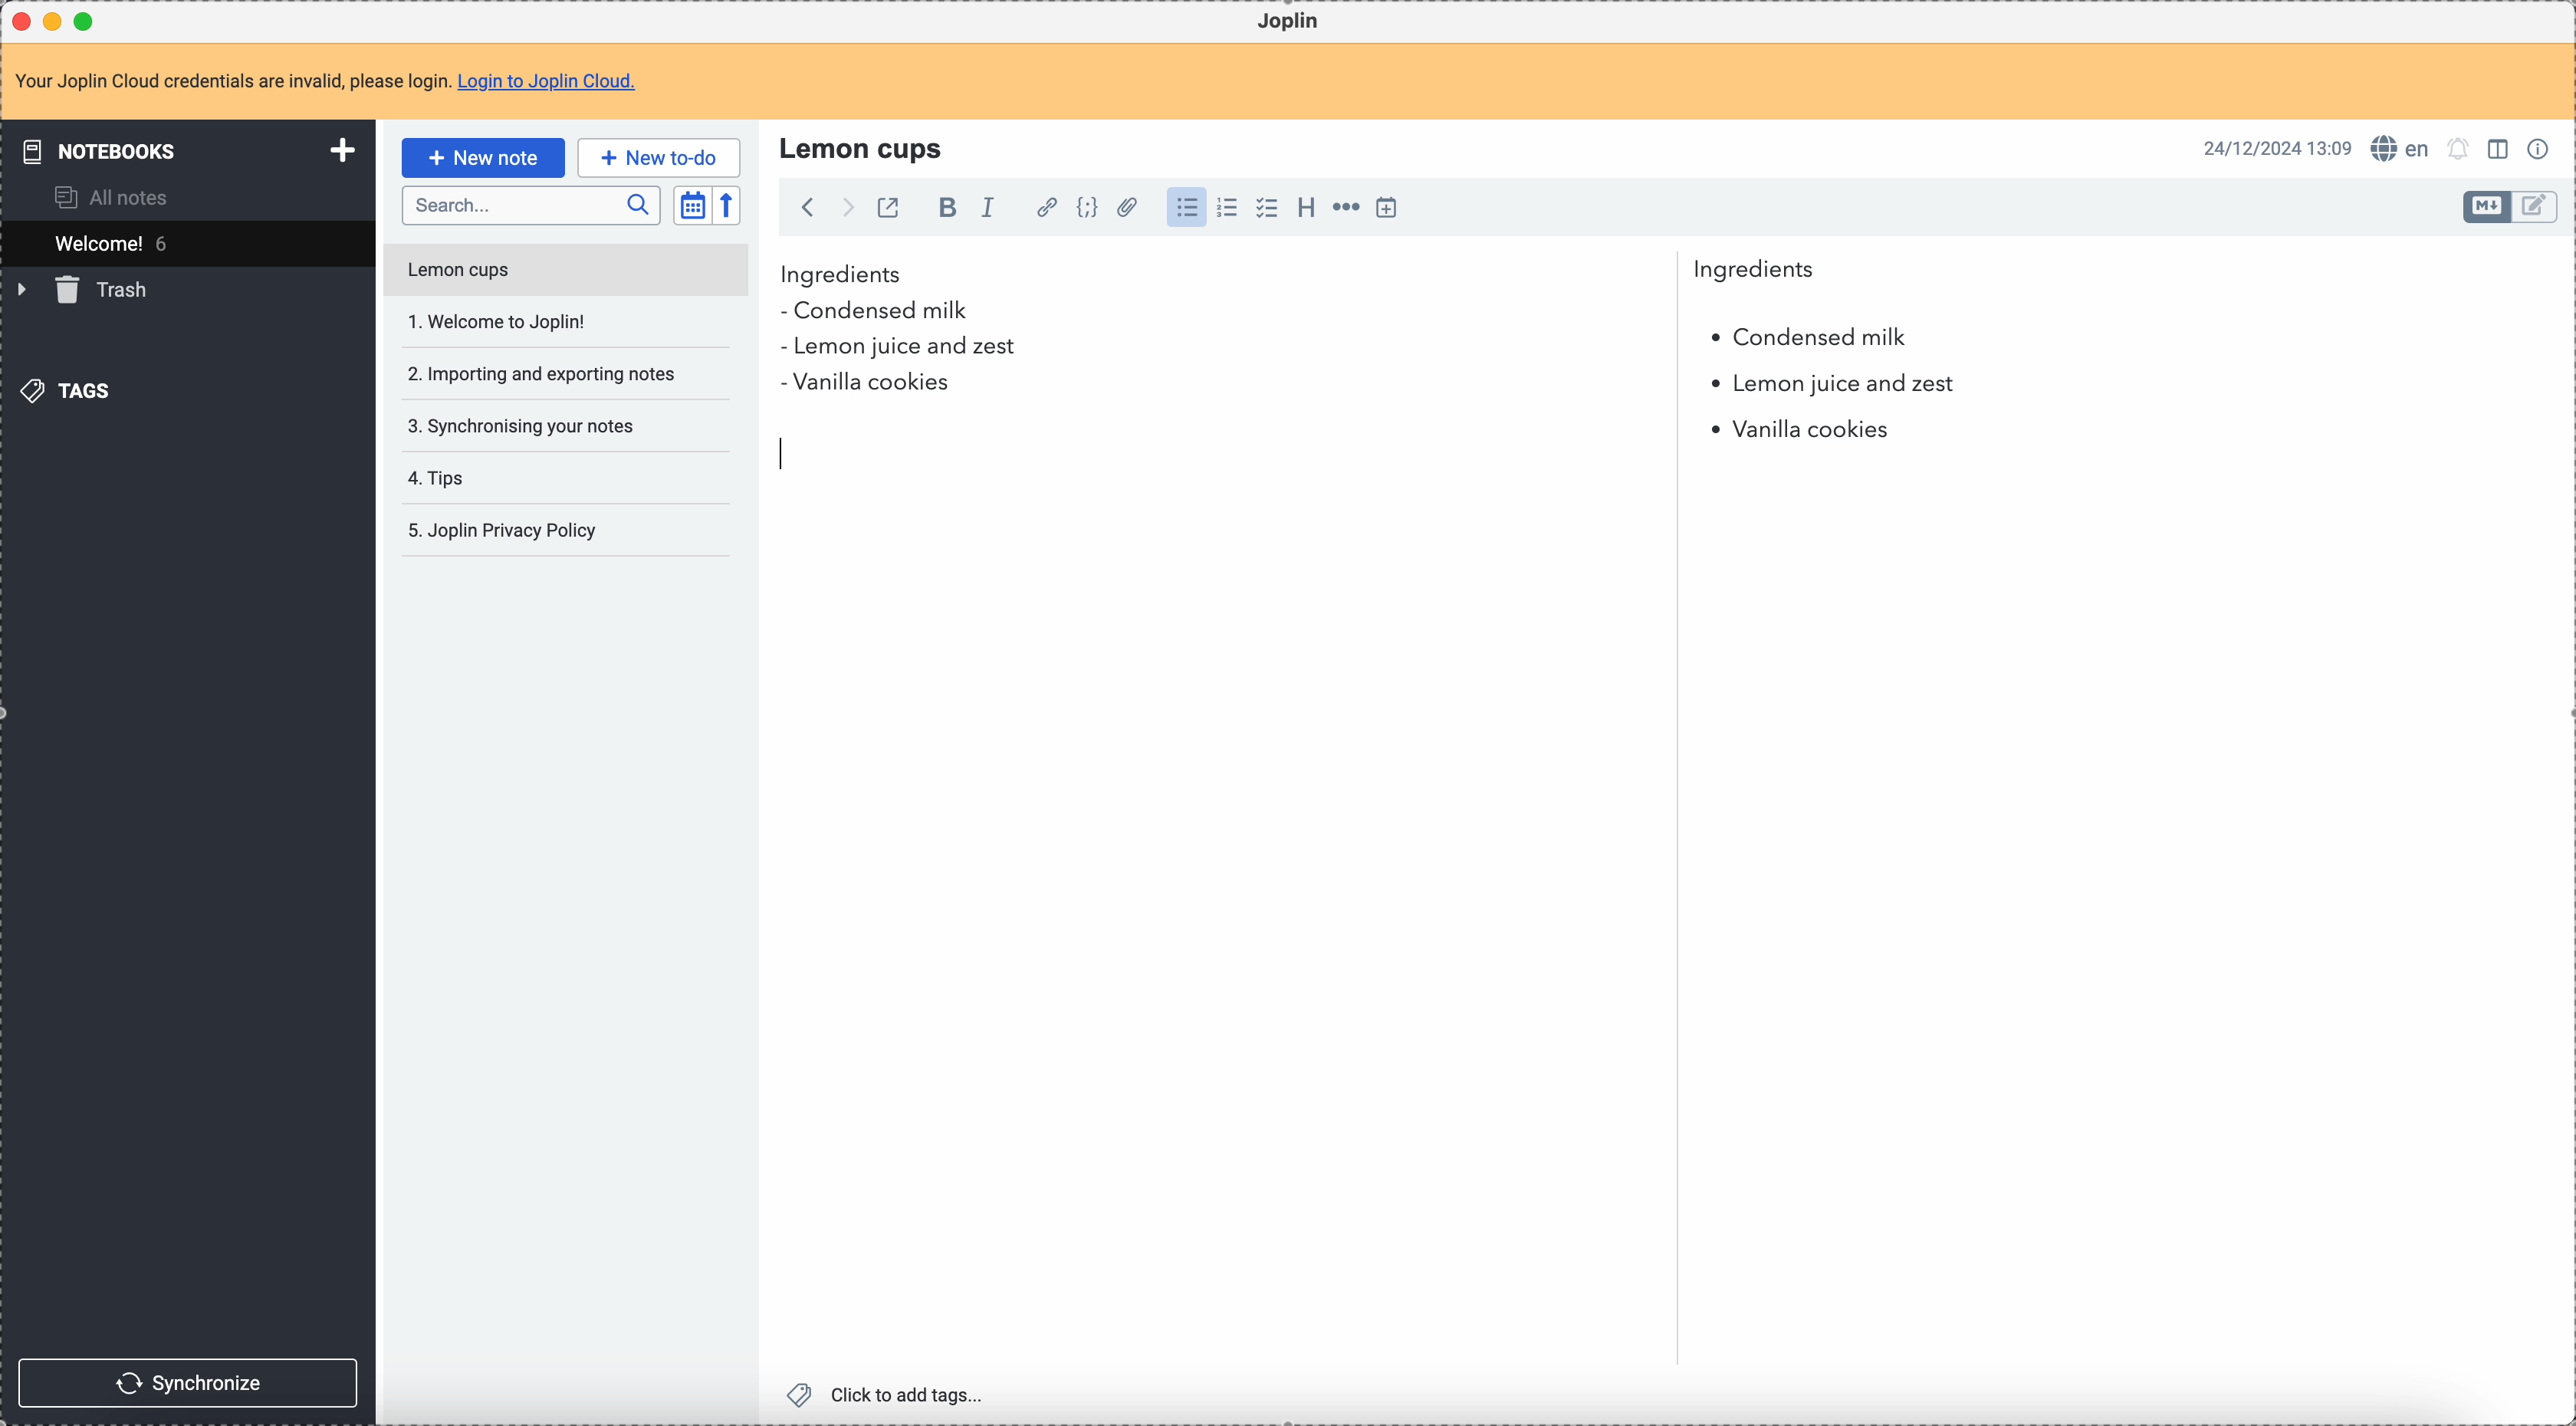  Describe the element at coordinates (192, 150) in the screenshot. I see `notebooks` at that location.